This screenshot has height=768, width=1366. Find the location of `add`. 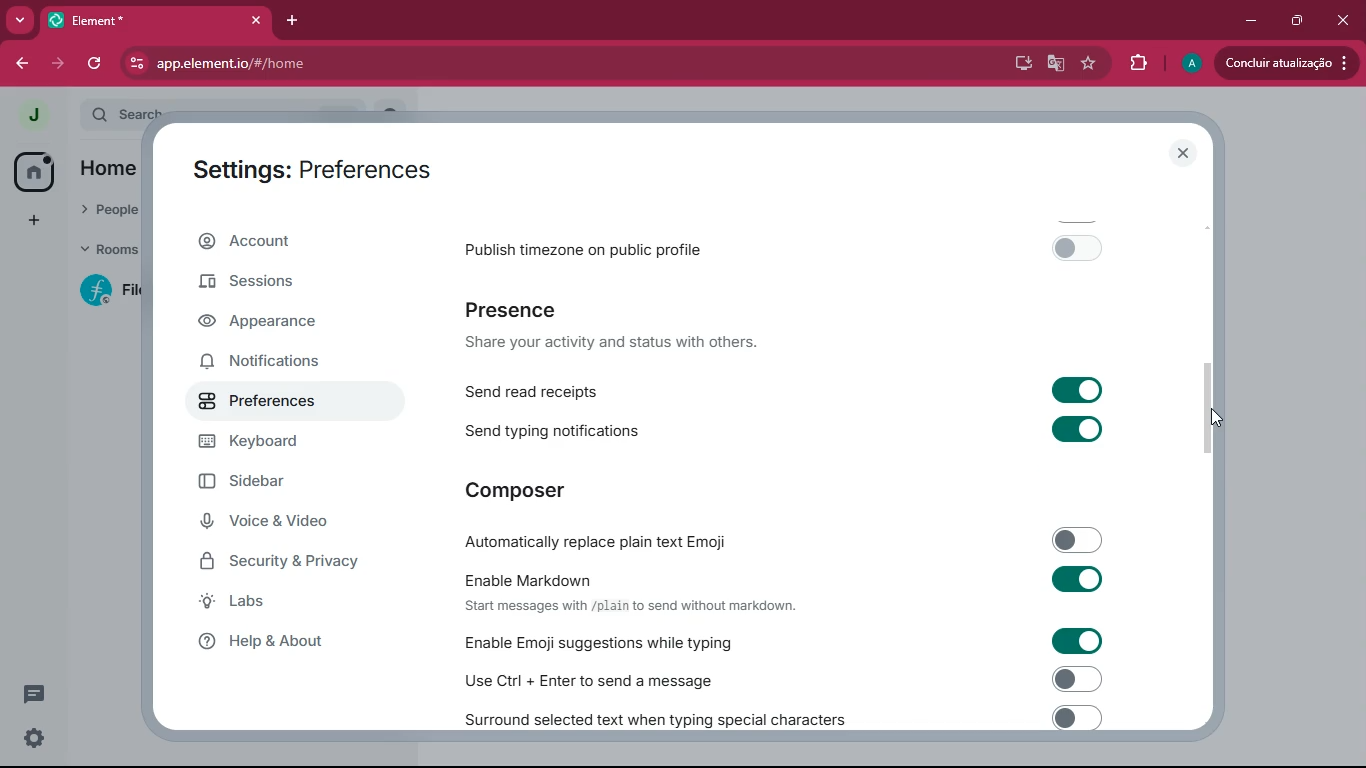

add is located at coordinates (30, 223).